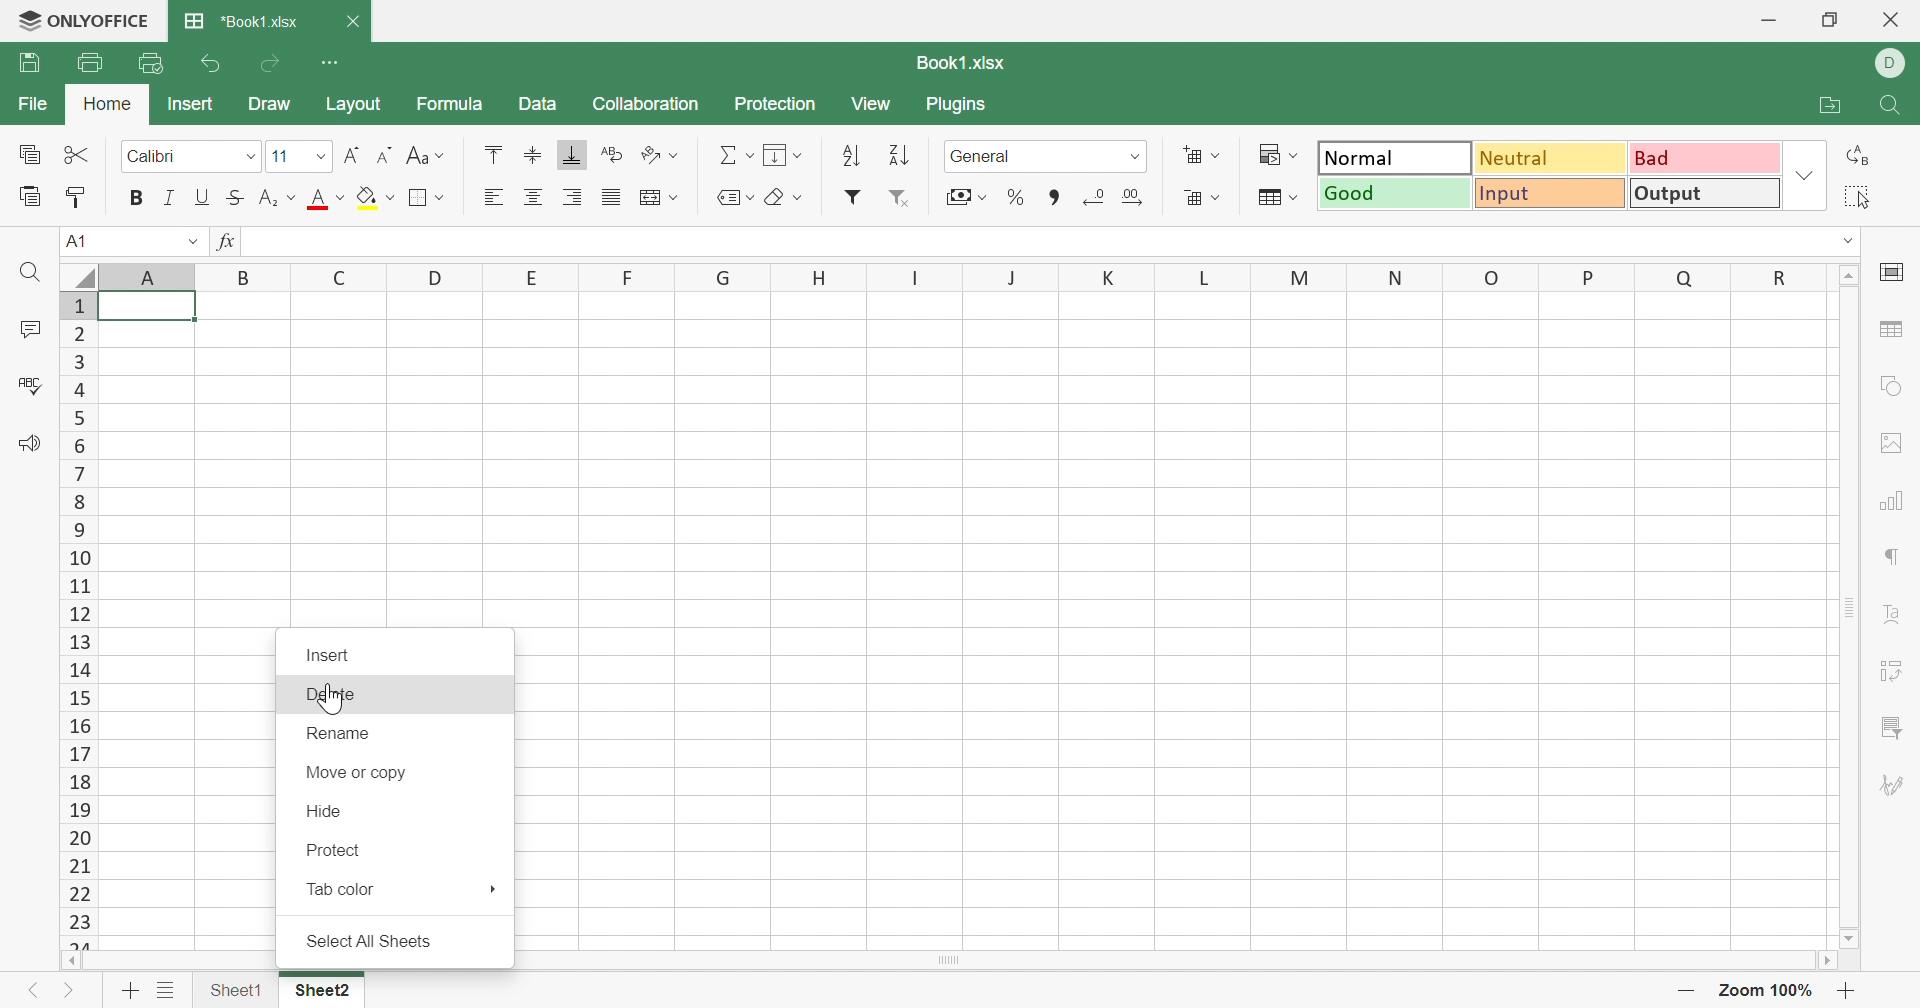 This screenshot has height=1008, width=1920. What do you see at coordinates (1690, 991) in the screenshot?
I see `-` at bounding box center [1690, 991].